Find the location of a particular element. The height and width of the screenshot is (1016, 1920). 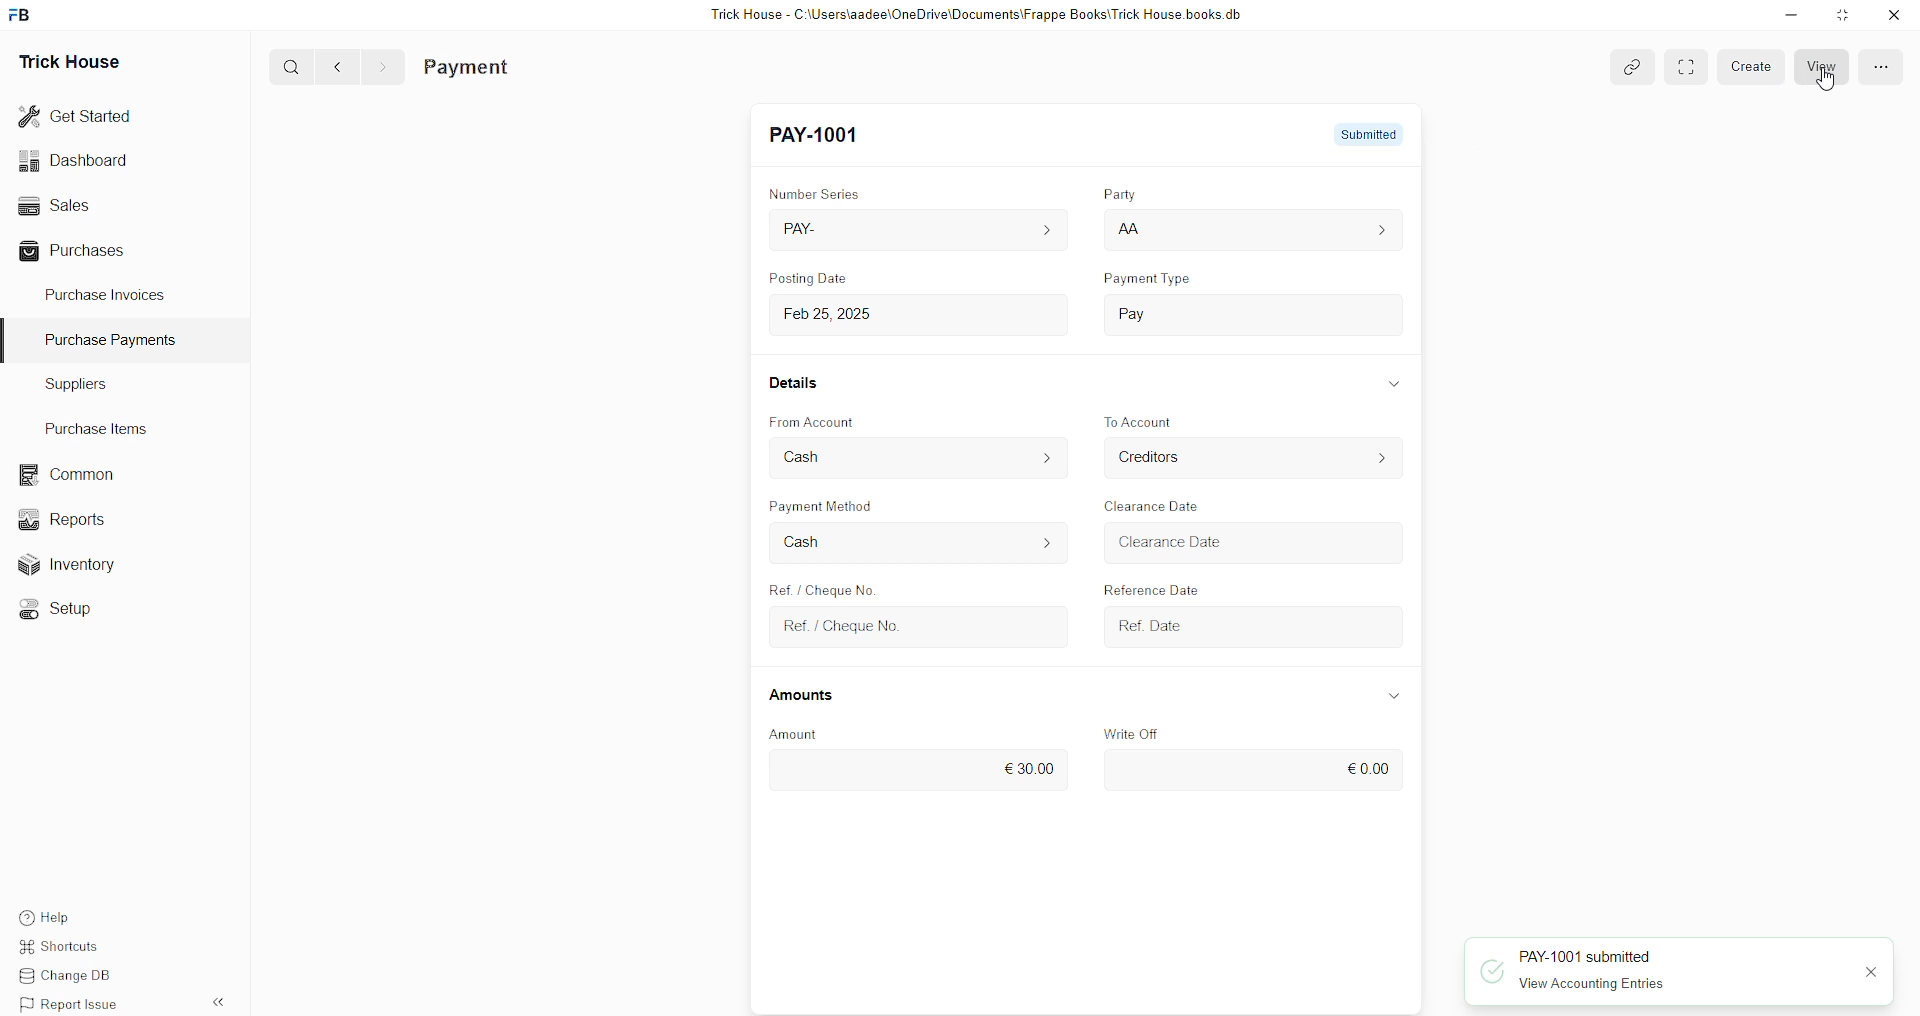

minimise down is located at coordinates (1788, 15).